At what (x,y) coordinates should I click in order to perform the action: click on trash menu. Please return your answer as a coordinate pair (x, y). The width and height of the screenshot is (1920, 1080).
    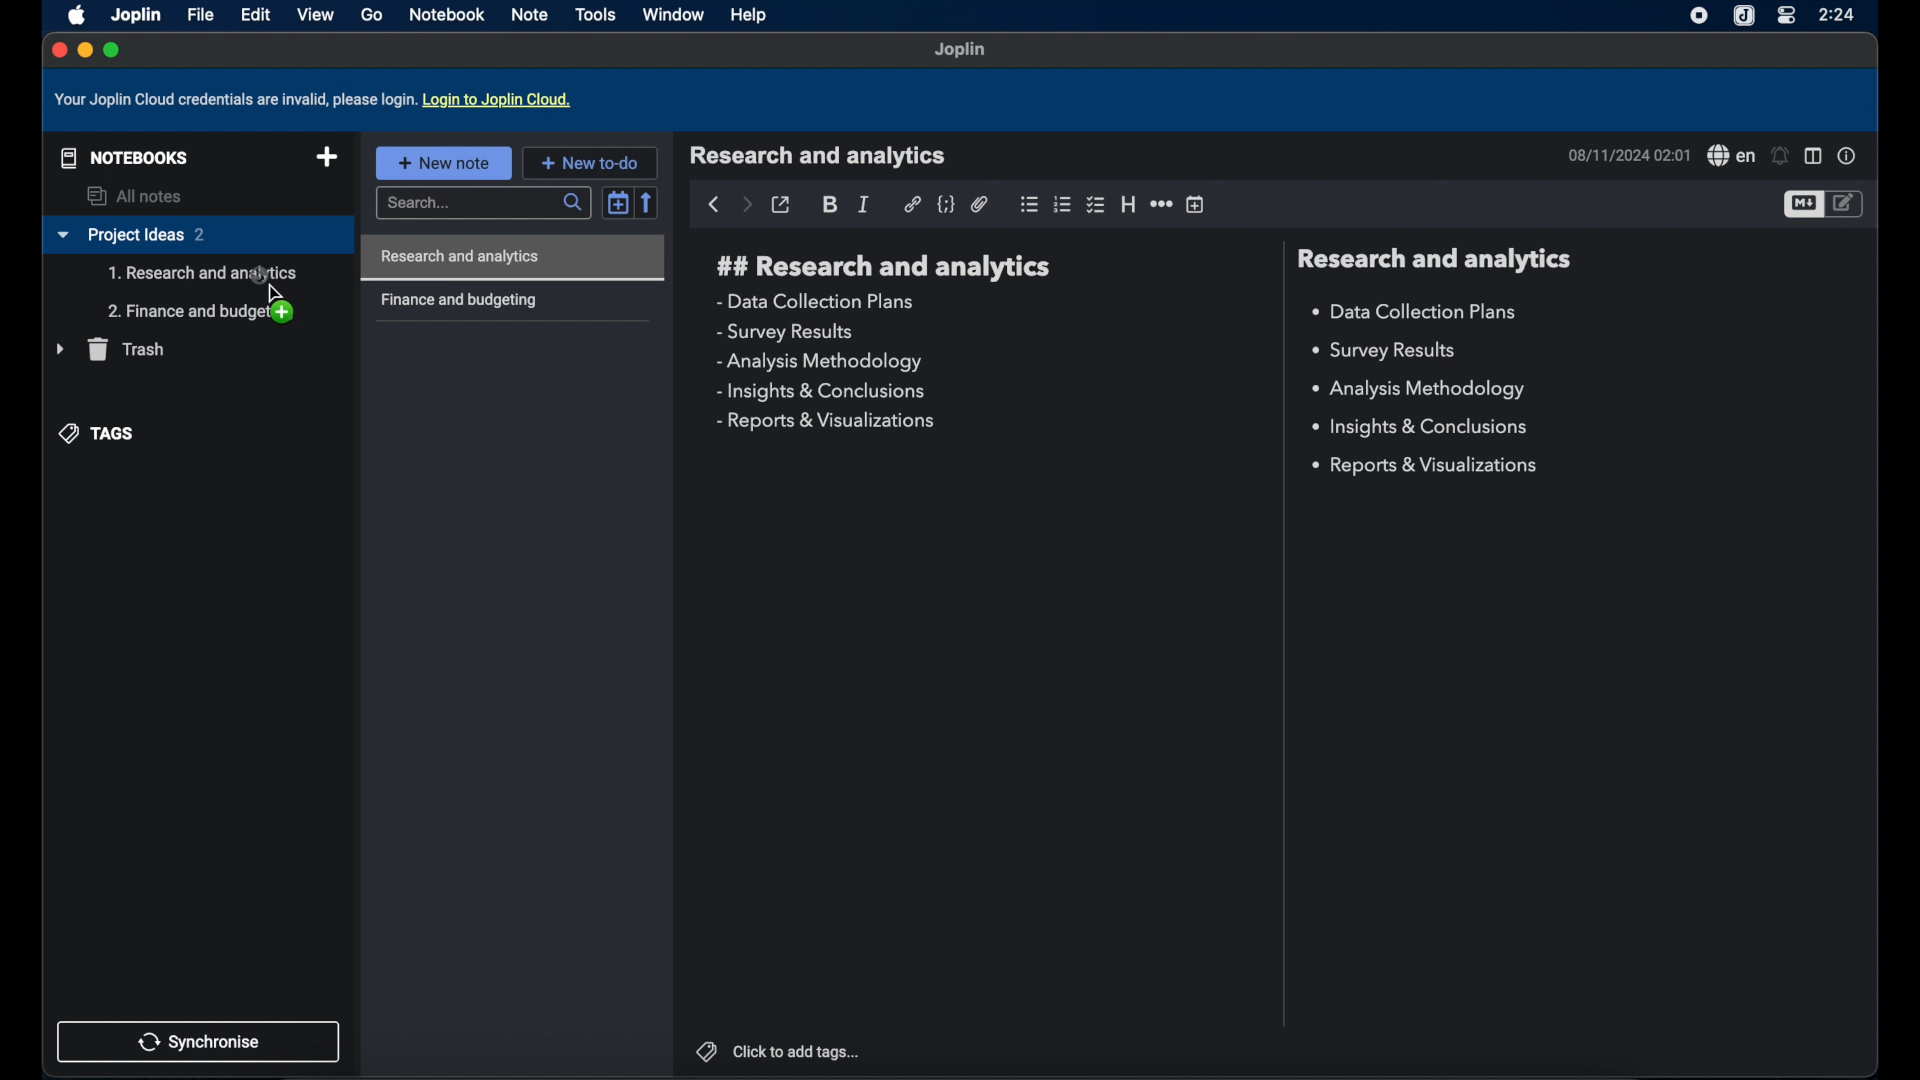
    Looking at the image, I should click on (110, 349).